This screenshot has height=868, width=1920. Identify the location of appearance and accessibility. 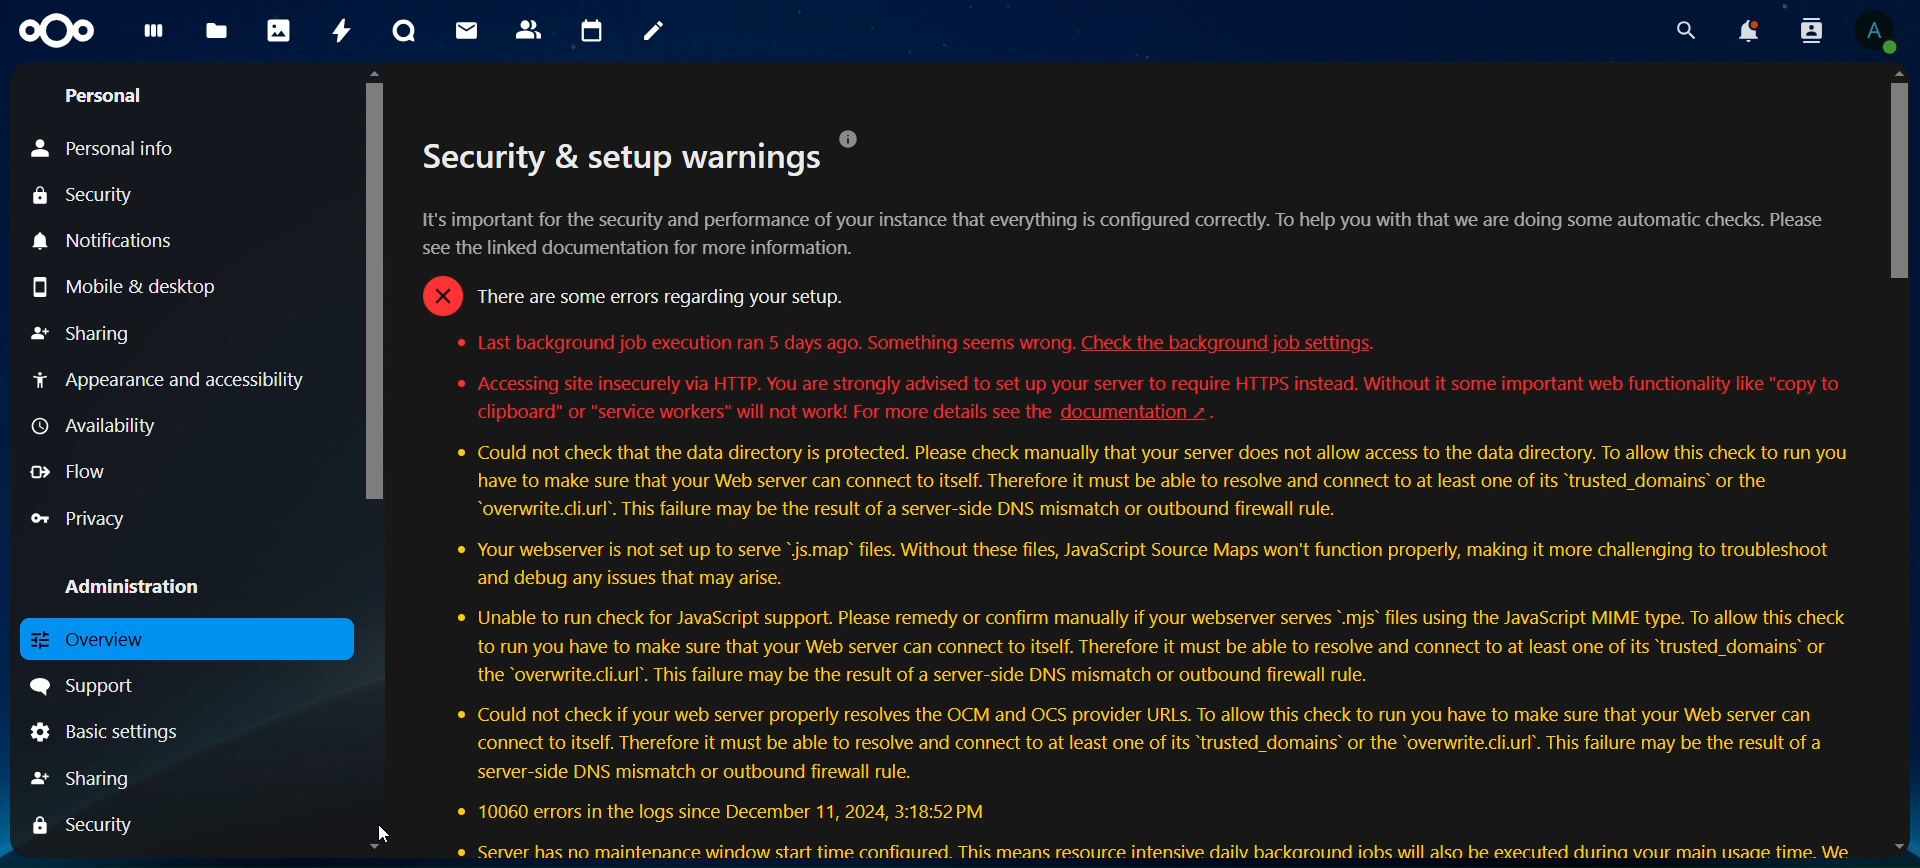
(178, 379).